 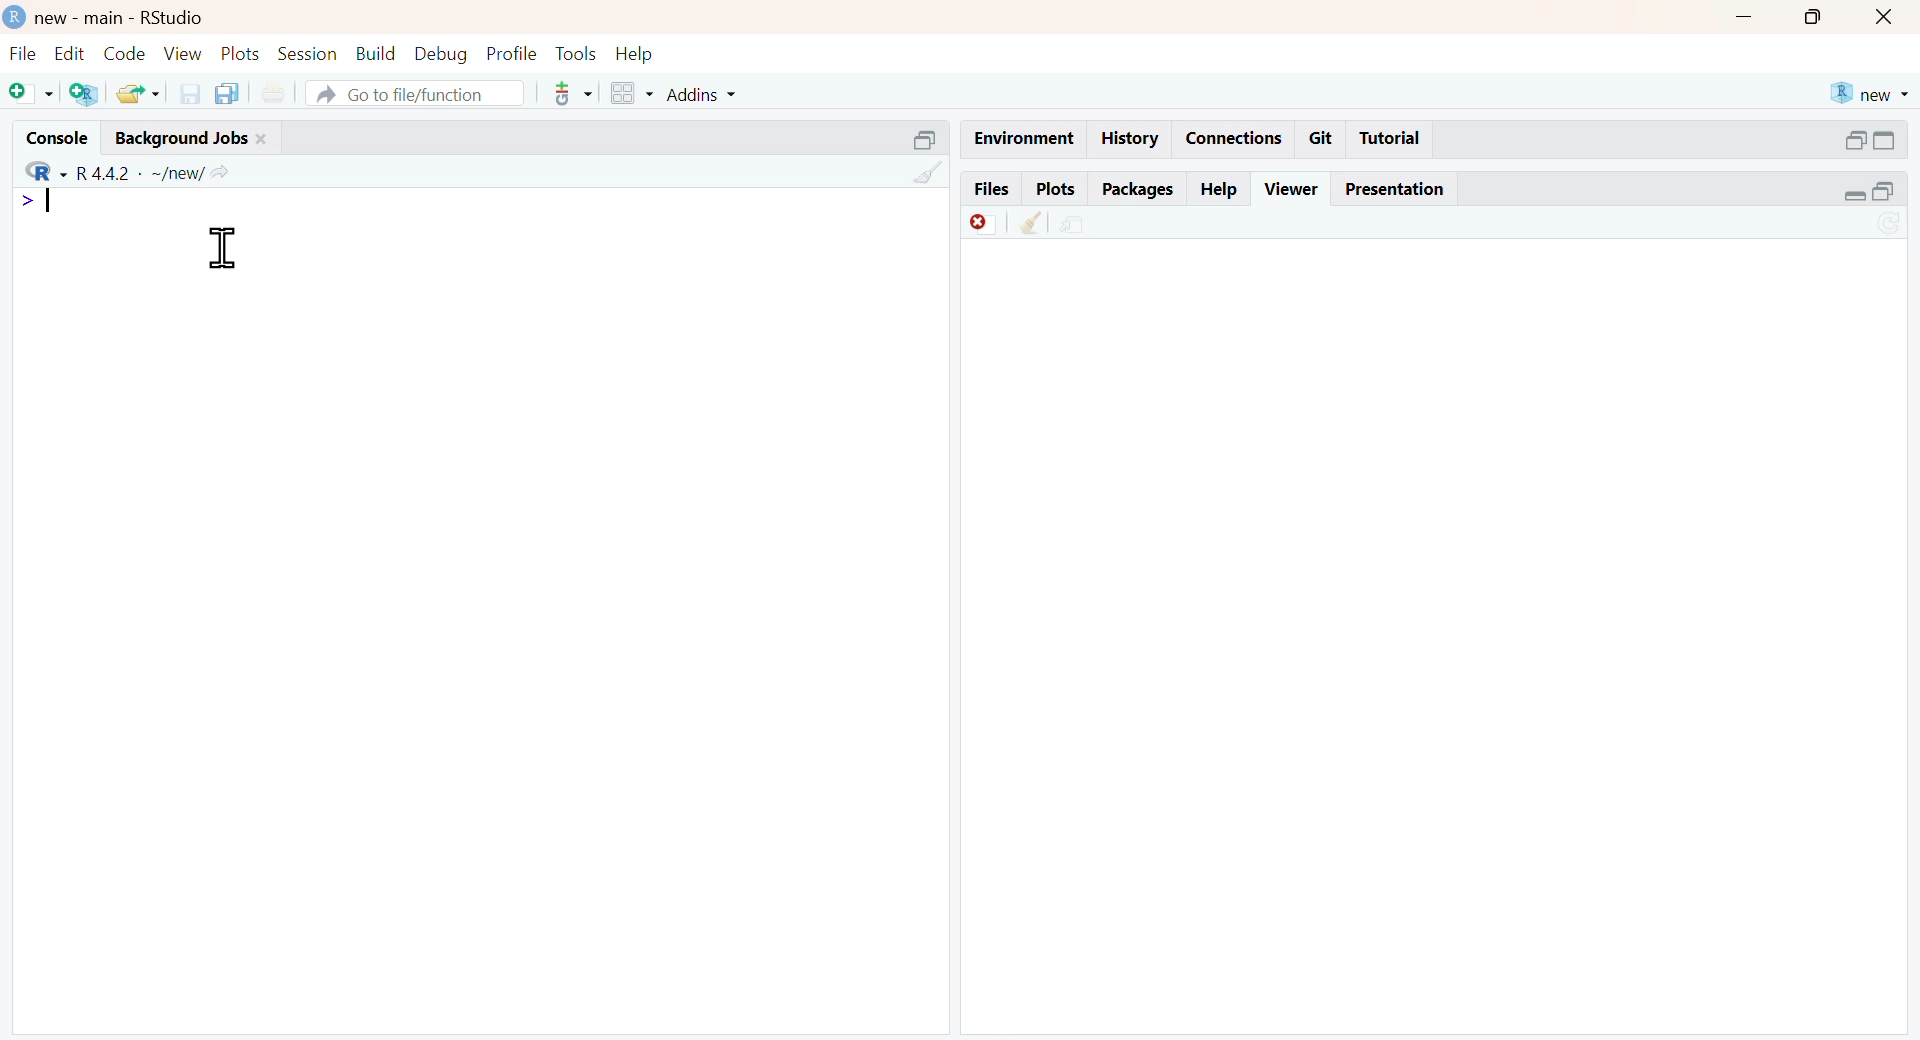 I want to click on maximise, so click(x=1815, y=17).